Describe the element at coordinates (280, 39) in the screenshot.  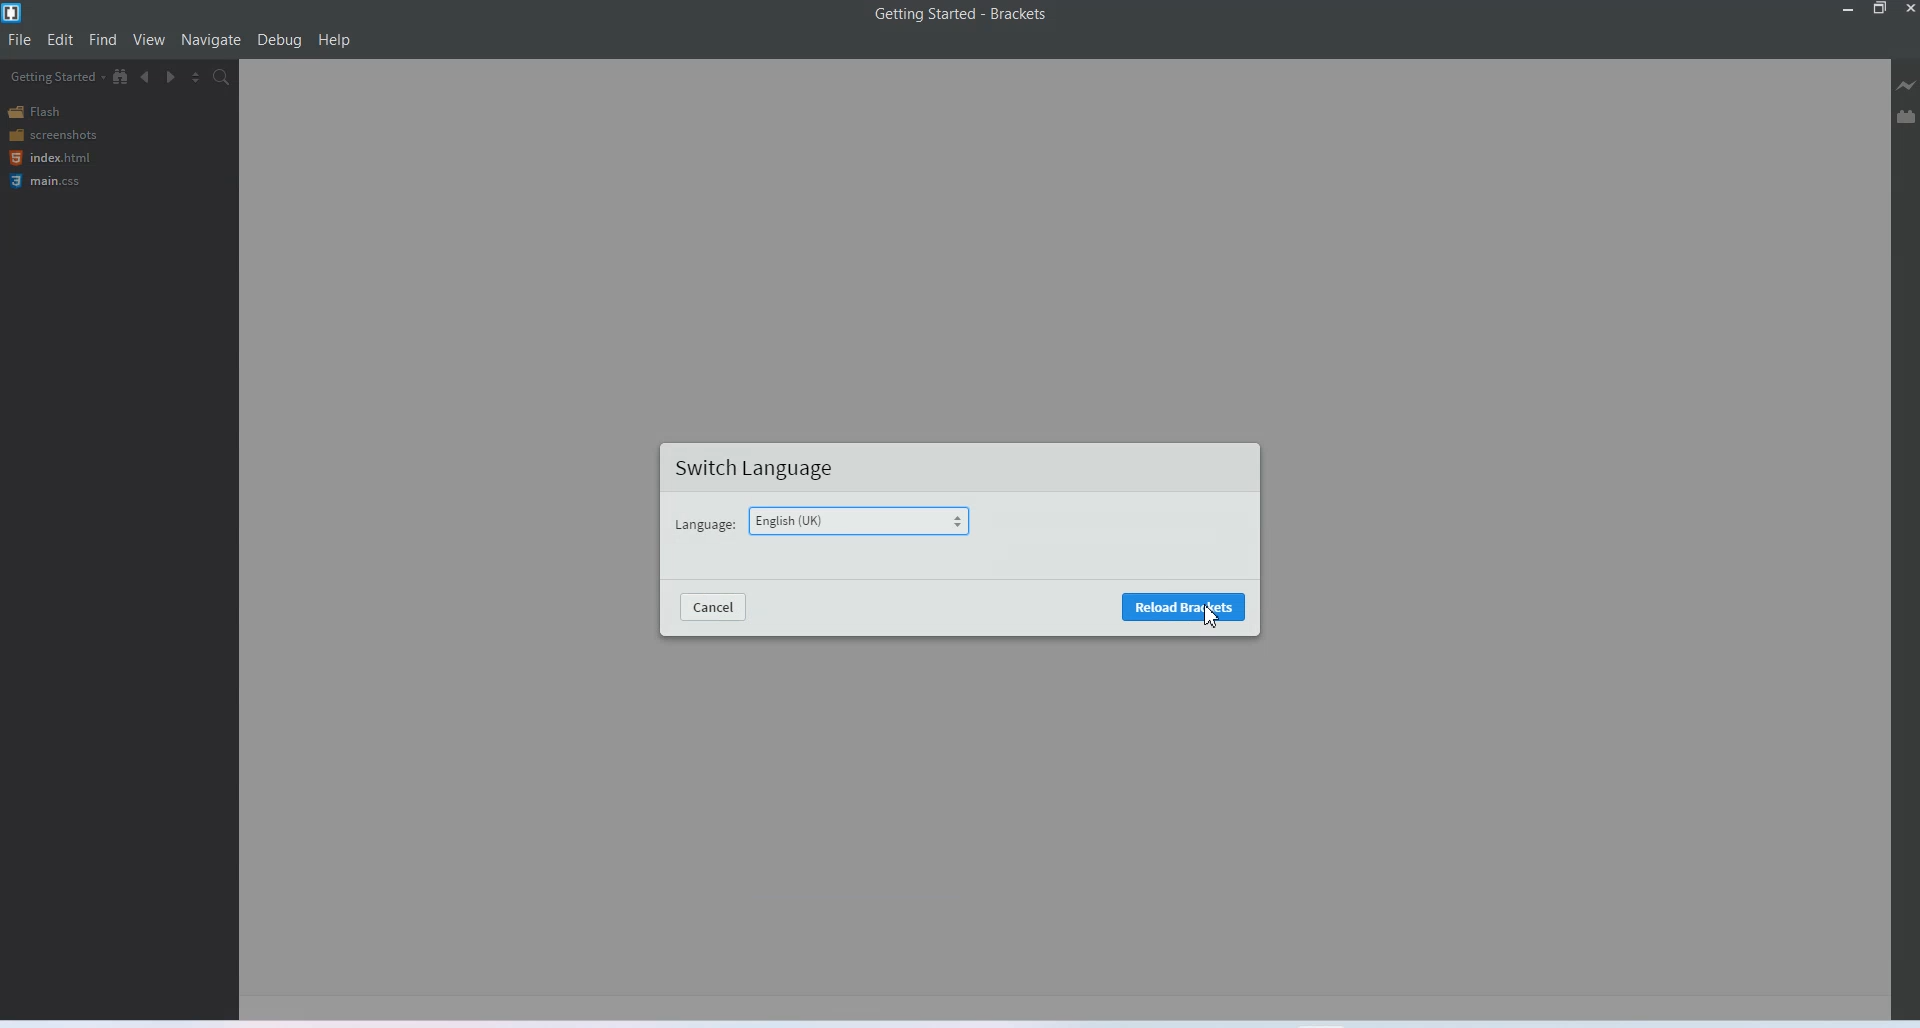
I see `Debug` at that location.